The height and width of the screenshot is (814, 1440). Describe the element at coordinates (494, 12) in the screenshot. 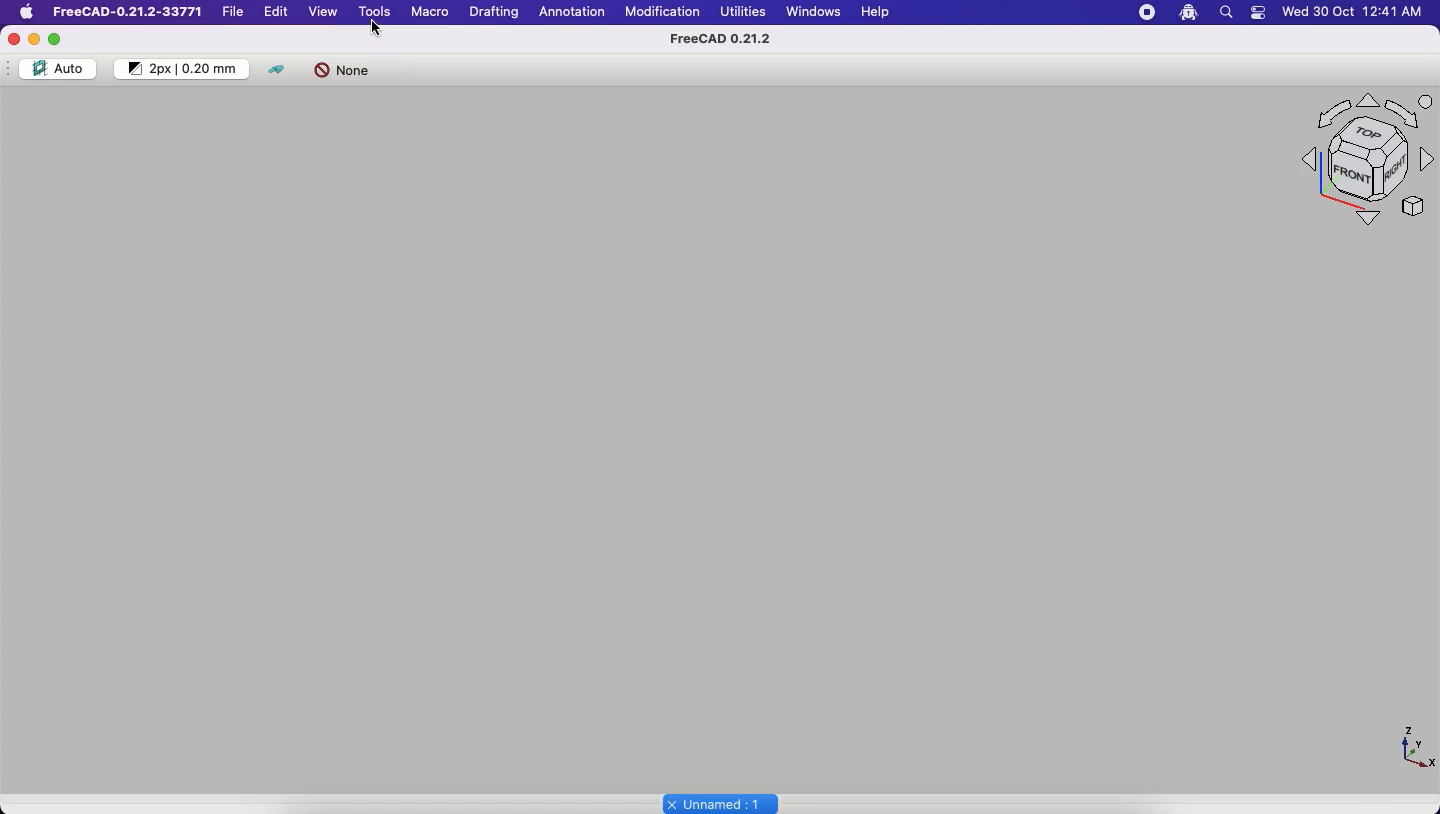

I see `Drafting` at that location.